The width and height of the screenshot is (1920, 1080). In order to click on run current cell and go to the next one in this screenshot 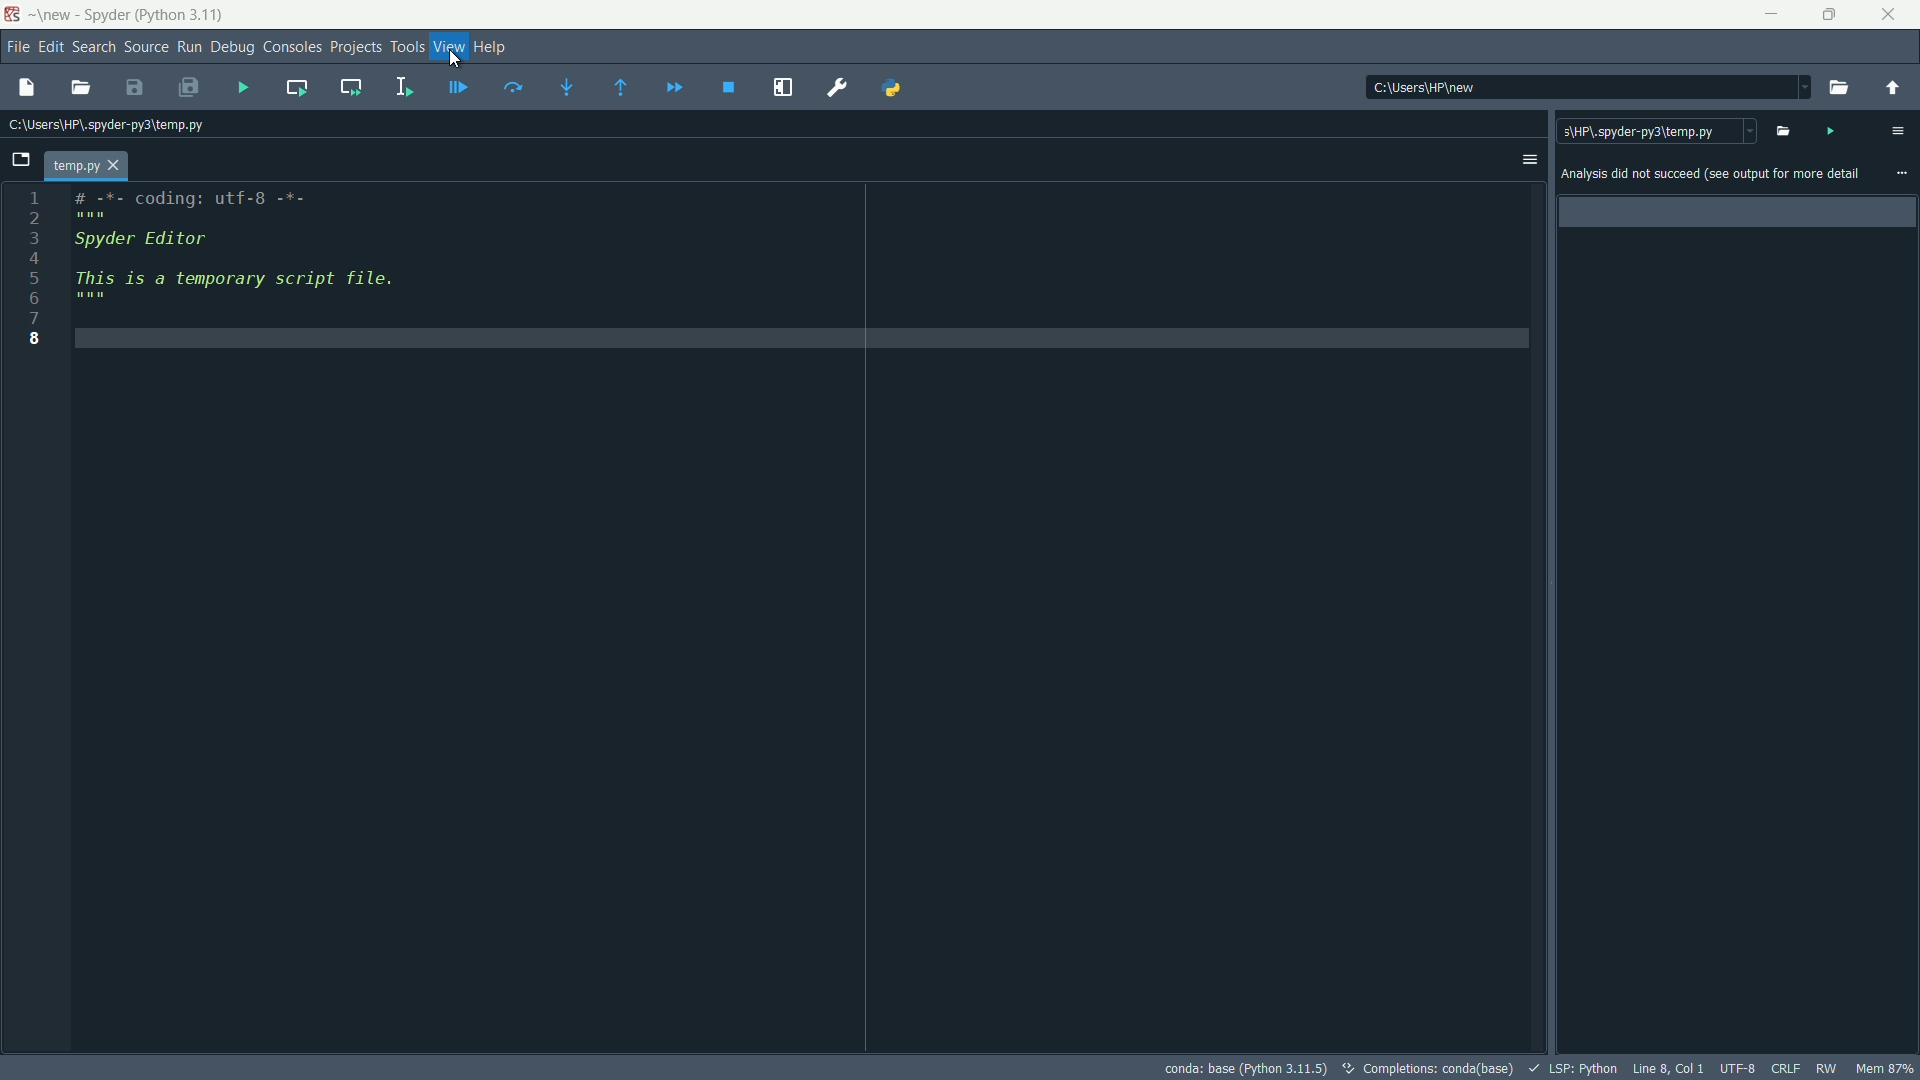, I will do `click(351, 86)`.